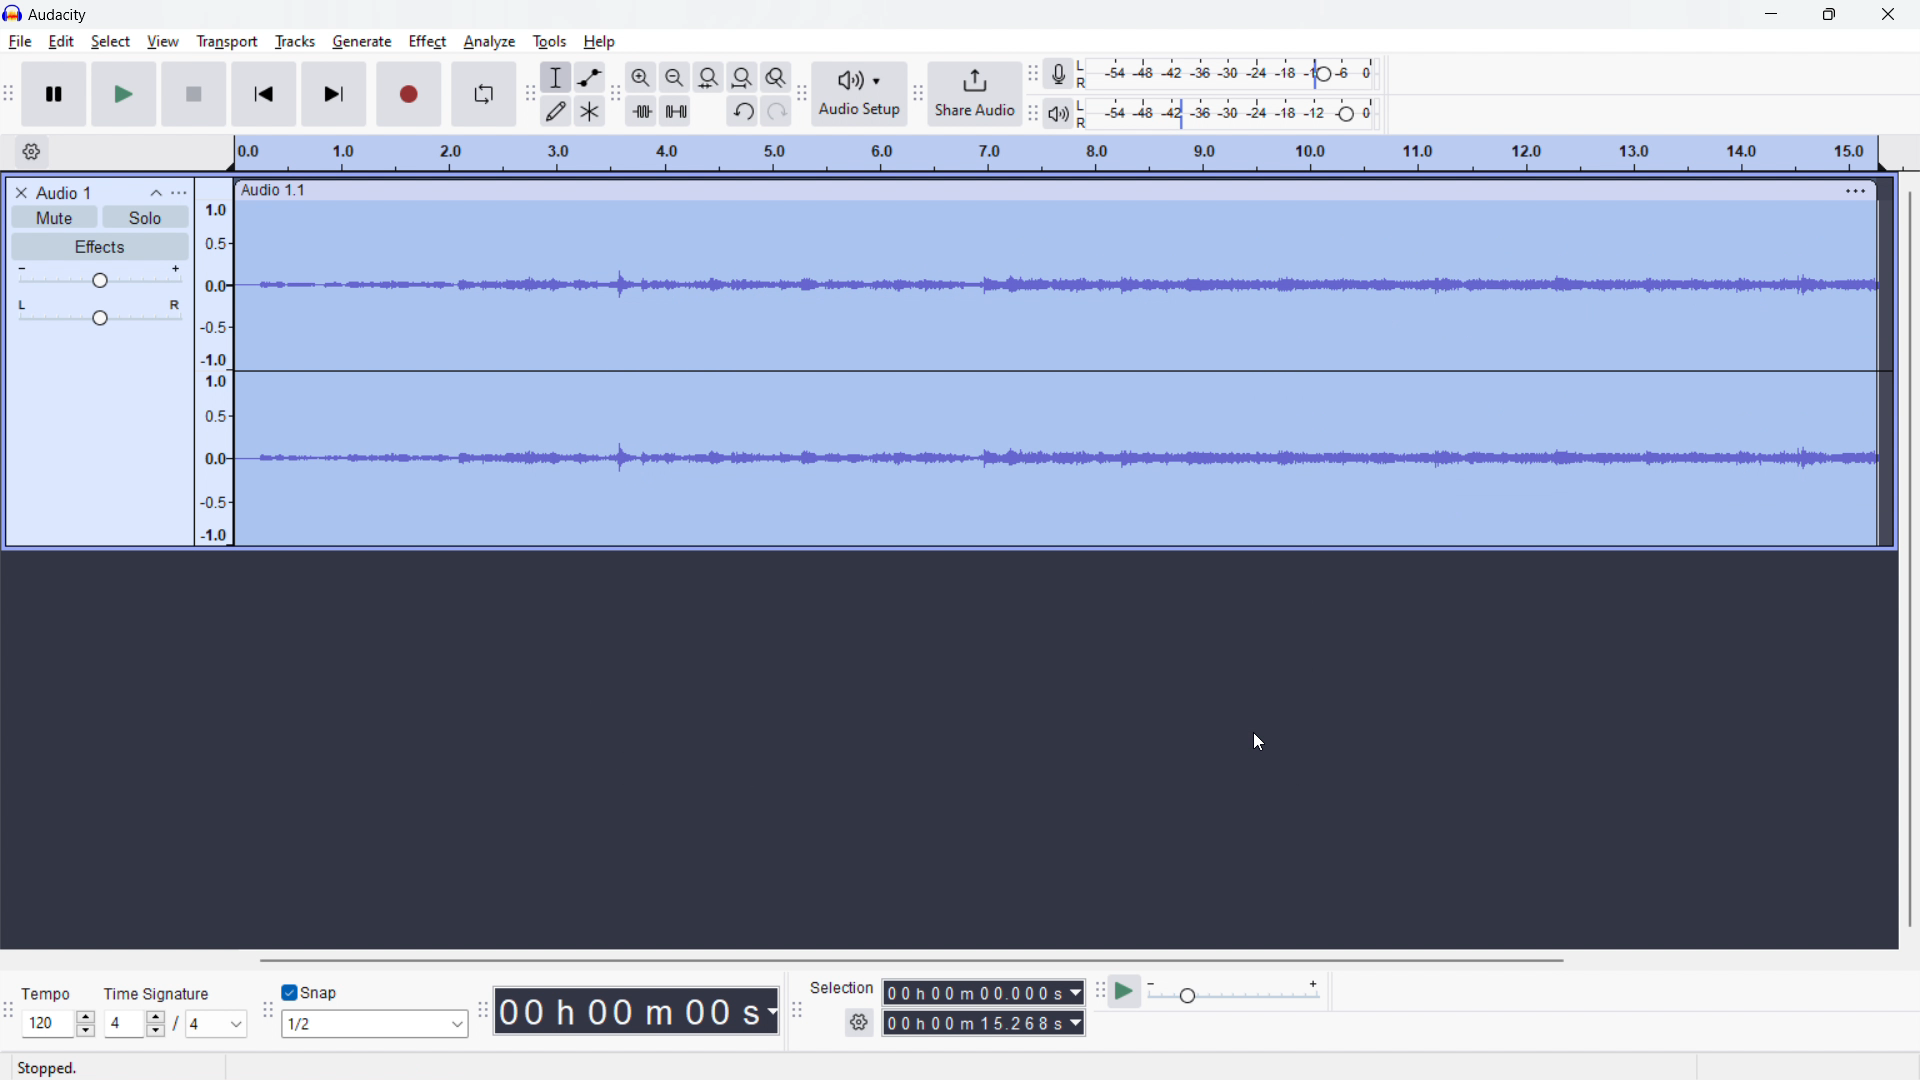 This screenshot has width=1920, height=1080. Describe the element at coordinates (909, 960) in the screenshot. I see `horizontal scrollbar` at that location.